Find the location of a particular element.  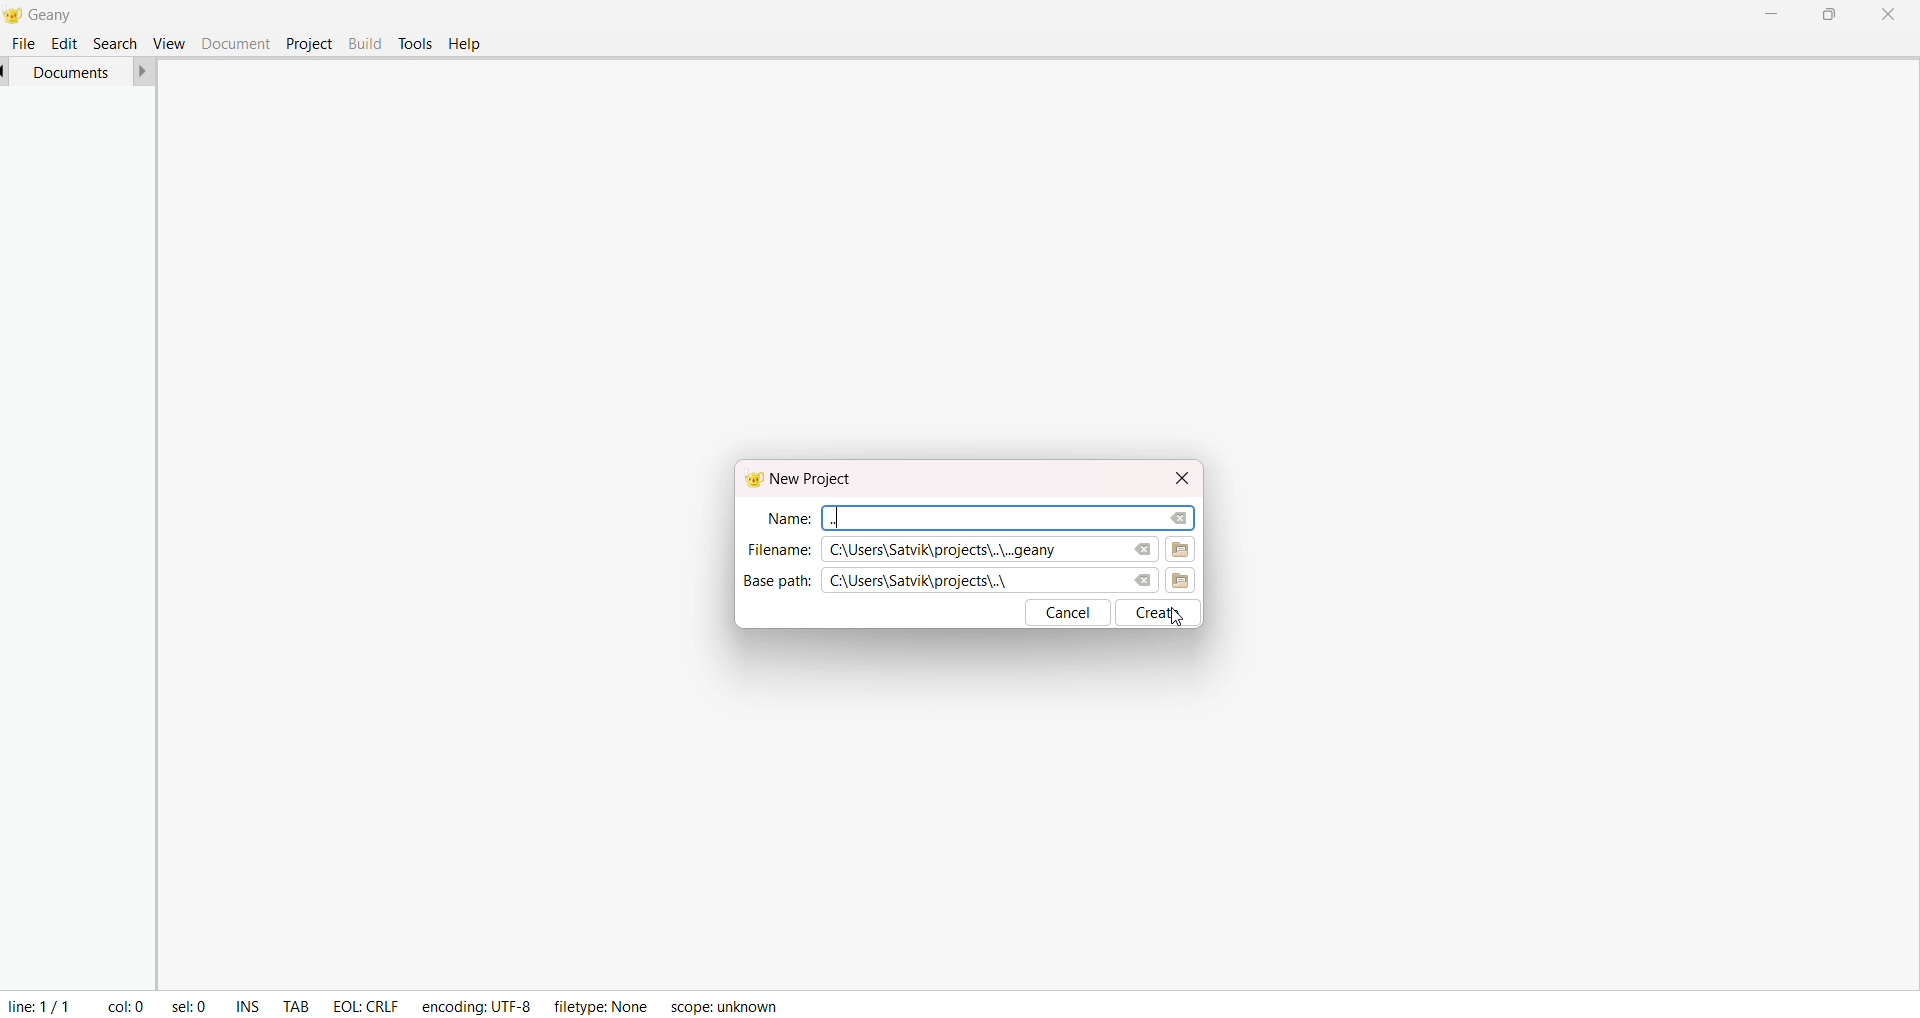

col: 0 is located at coordinates (126, 1006).